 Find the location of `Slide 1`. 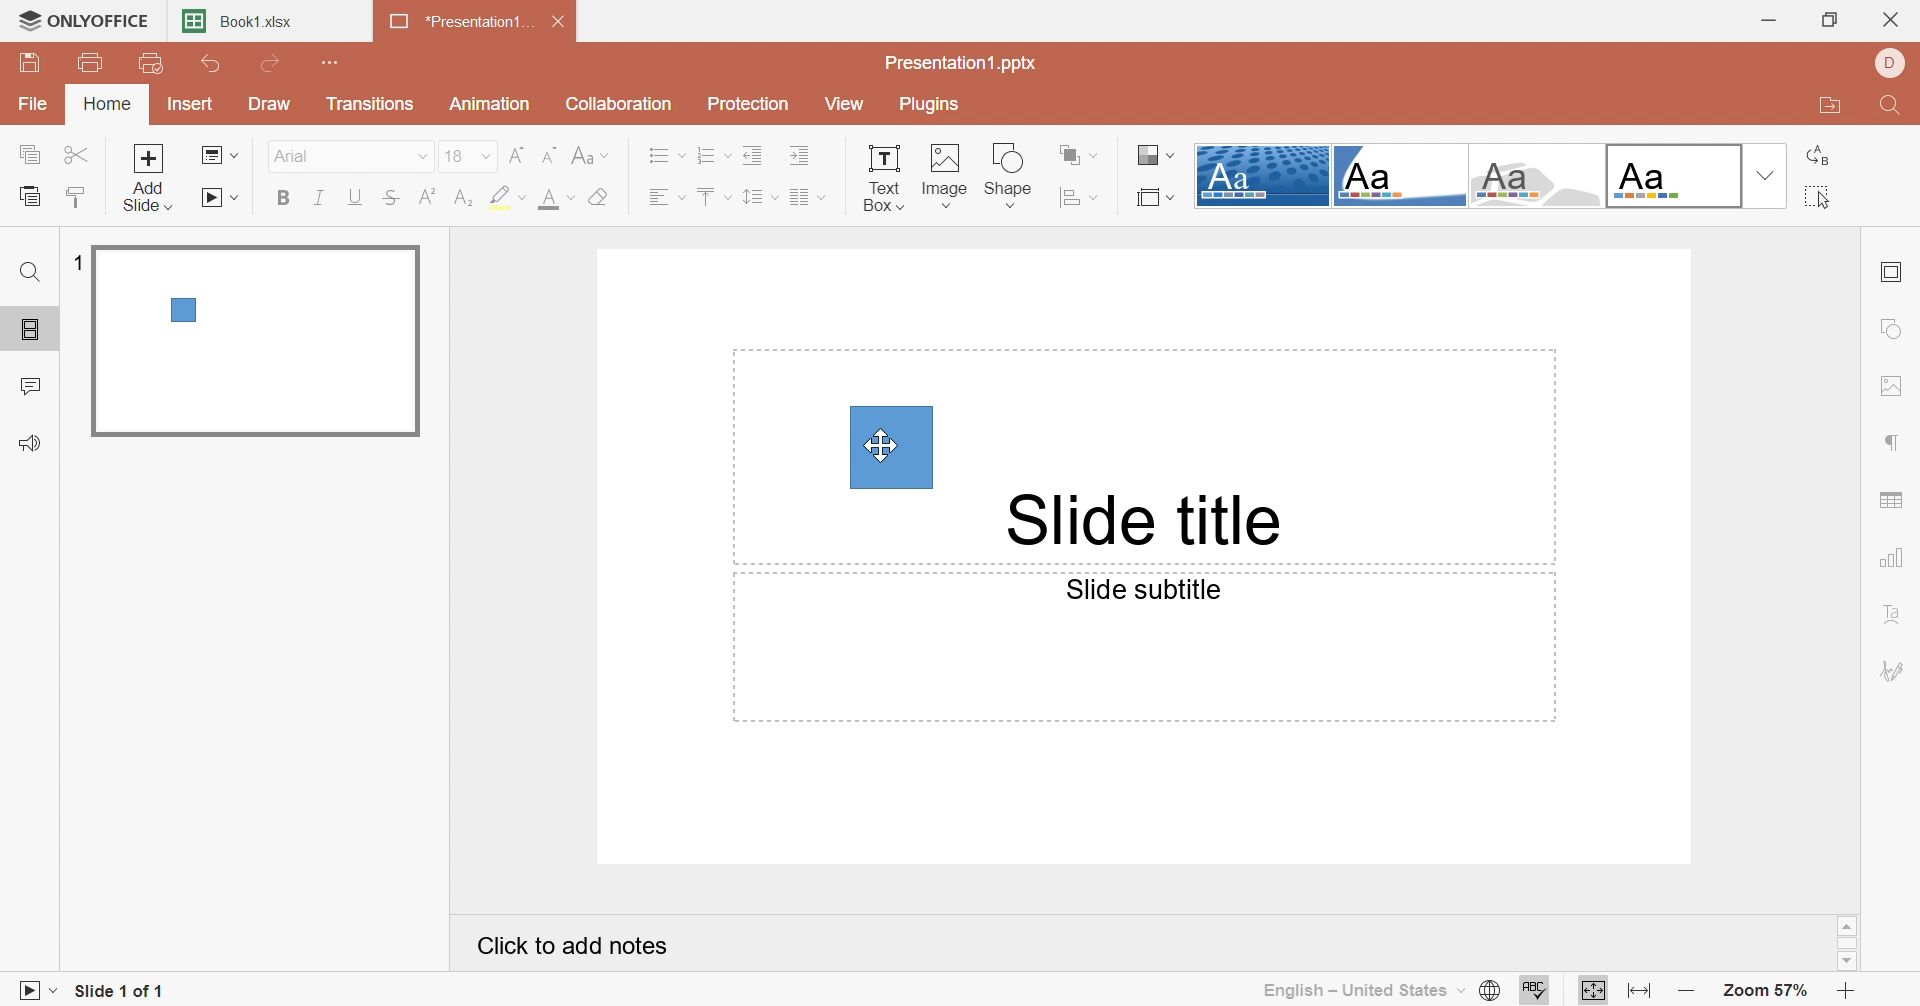

Slide 1 is located at coordinates (260, 341).